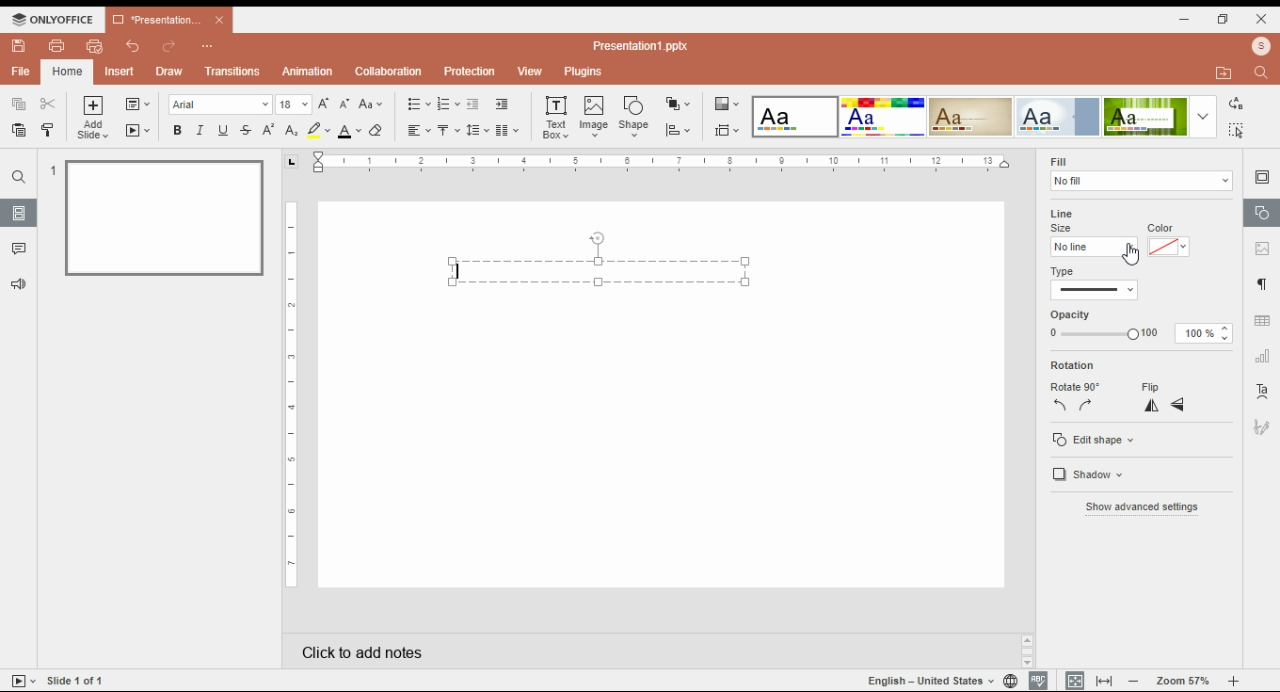  Describe the element at coordinates (1092, 438) in the screenshot. I see `edit shape` at that location.